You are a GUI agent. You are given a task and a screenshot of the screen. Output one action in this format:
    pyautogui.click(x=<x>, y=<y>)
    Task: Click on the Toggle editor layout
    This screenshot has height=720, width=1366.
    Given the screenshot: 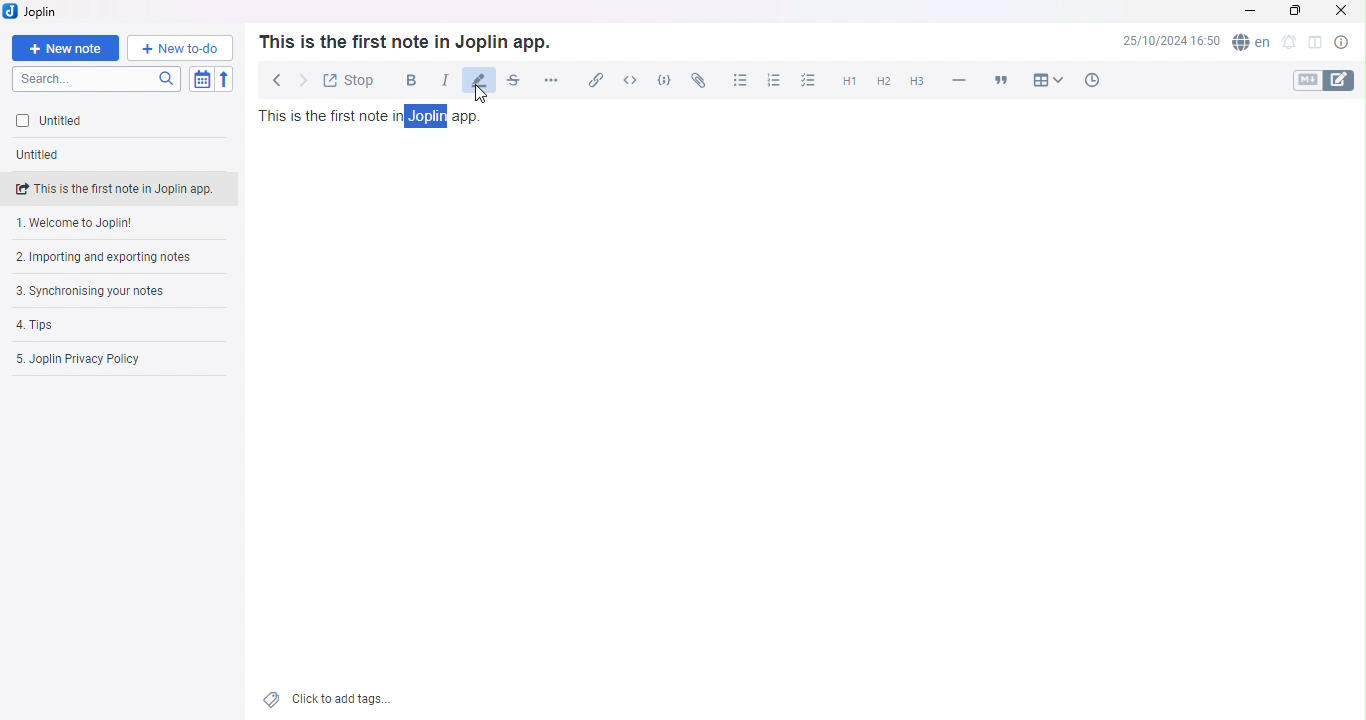 What is the action you would take?
    pyautogui.click(x=1312, y=44)
    